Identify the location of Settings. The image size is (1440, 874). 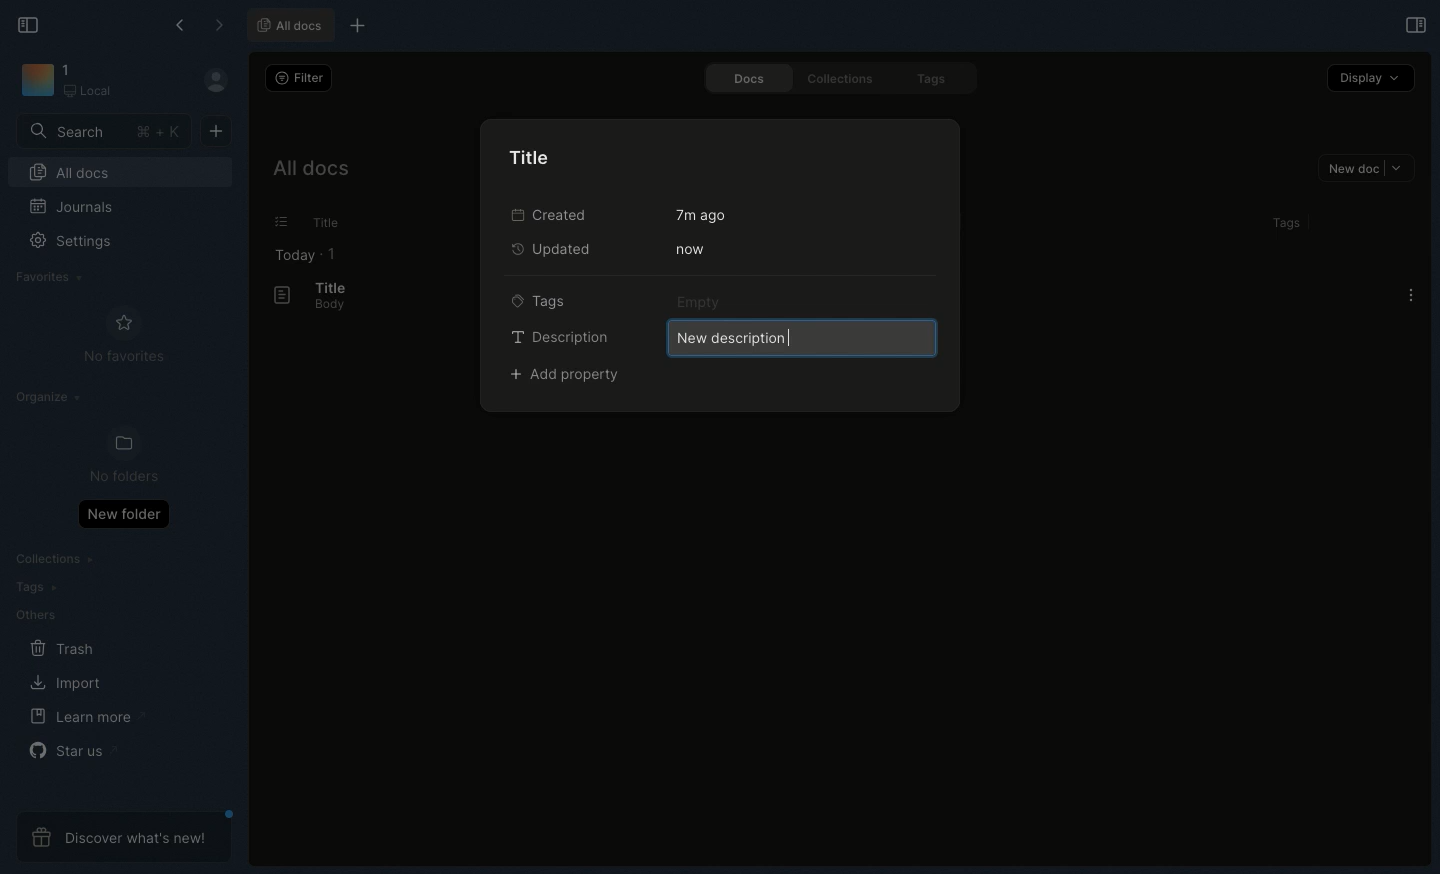
(82, 248).